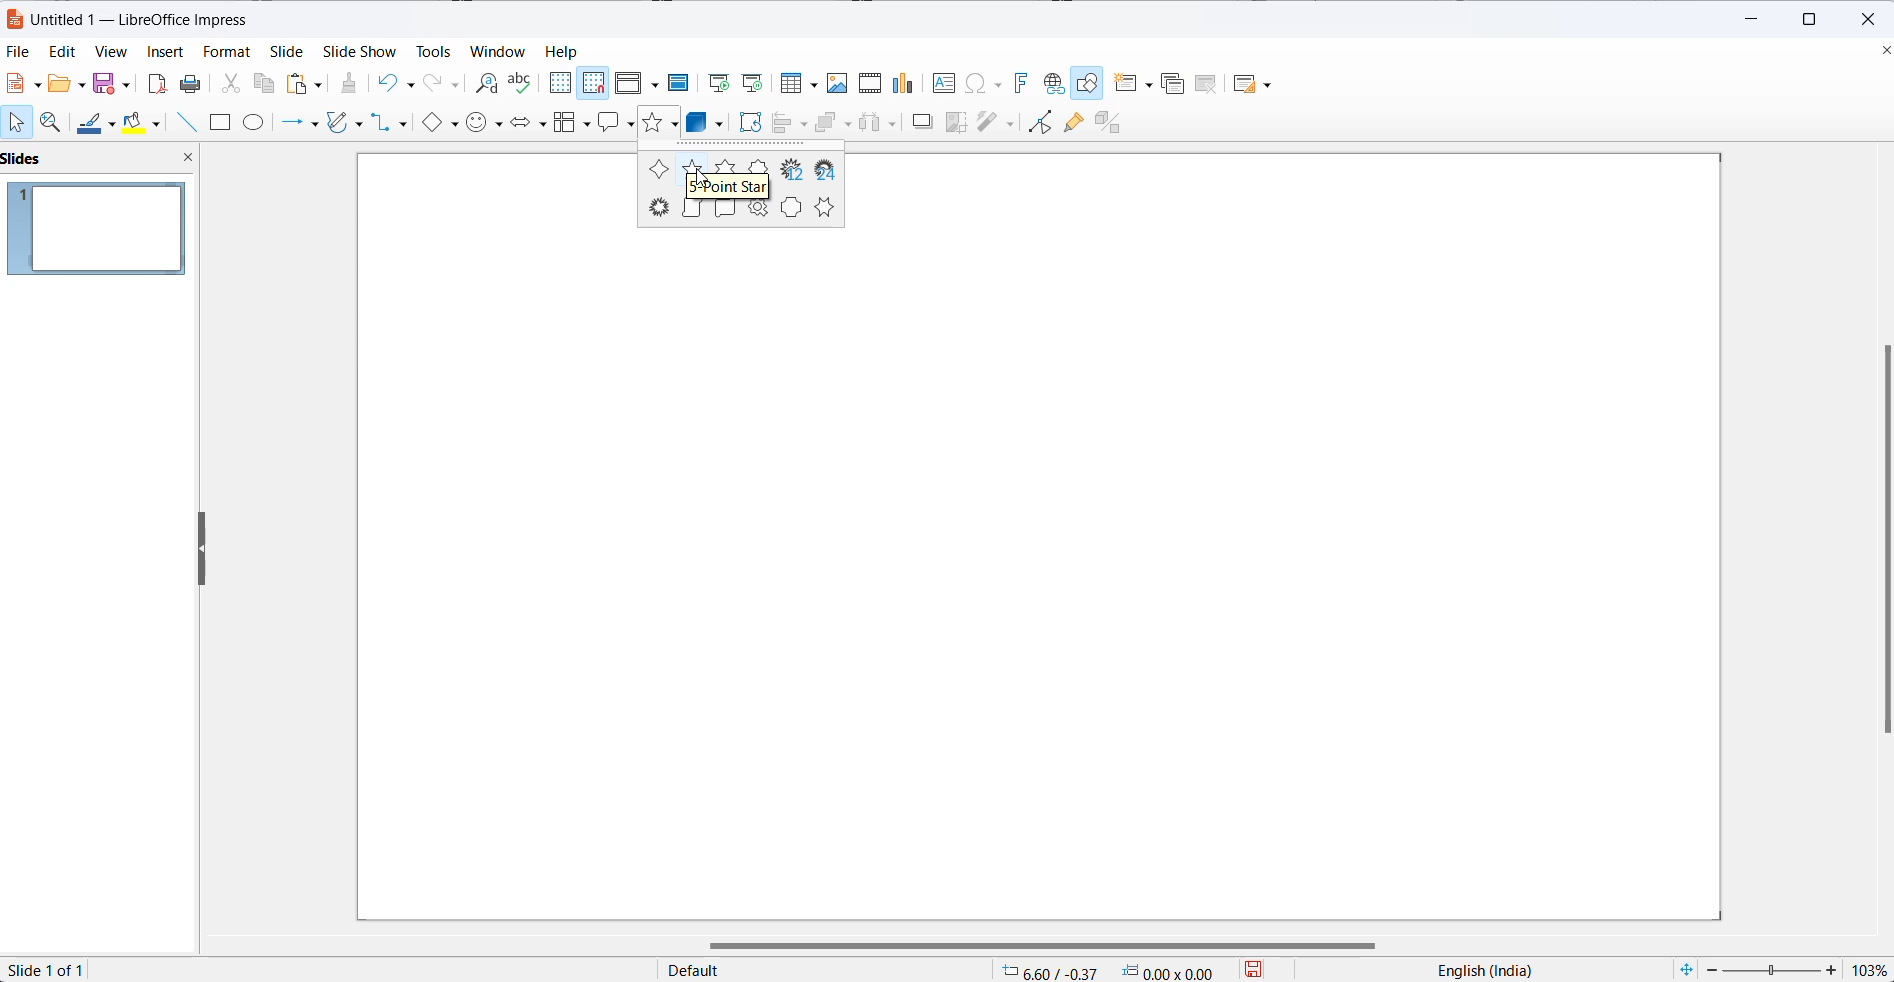 This screenshot has width=1894, height=982. Describe the element at coordinates (265, 86) in the screenshot. I see `copy` at that location.